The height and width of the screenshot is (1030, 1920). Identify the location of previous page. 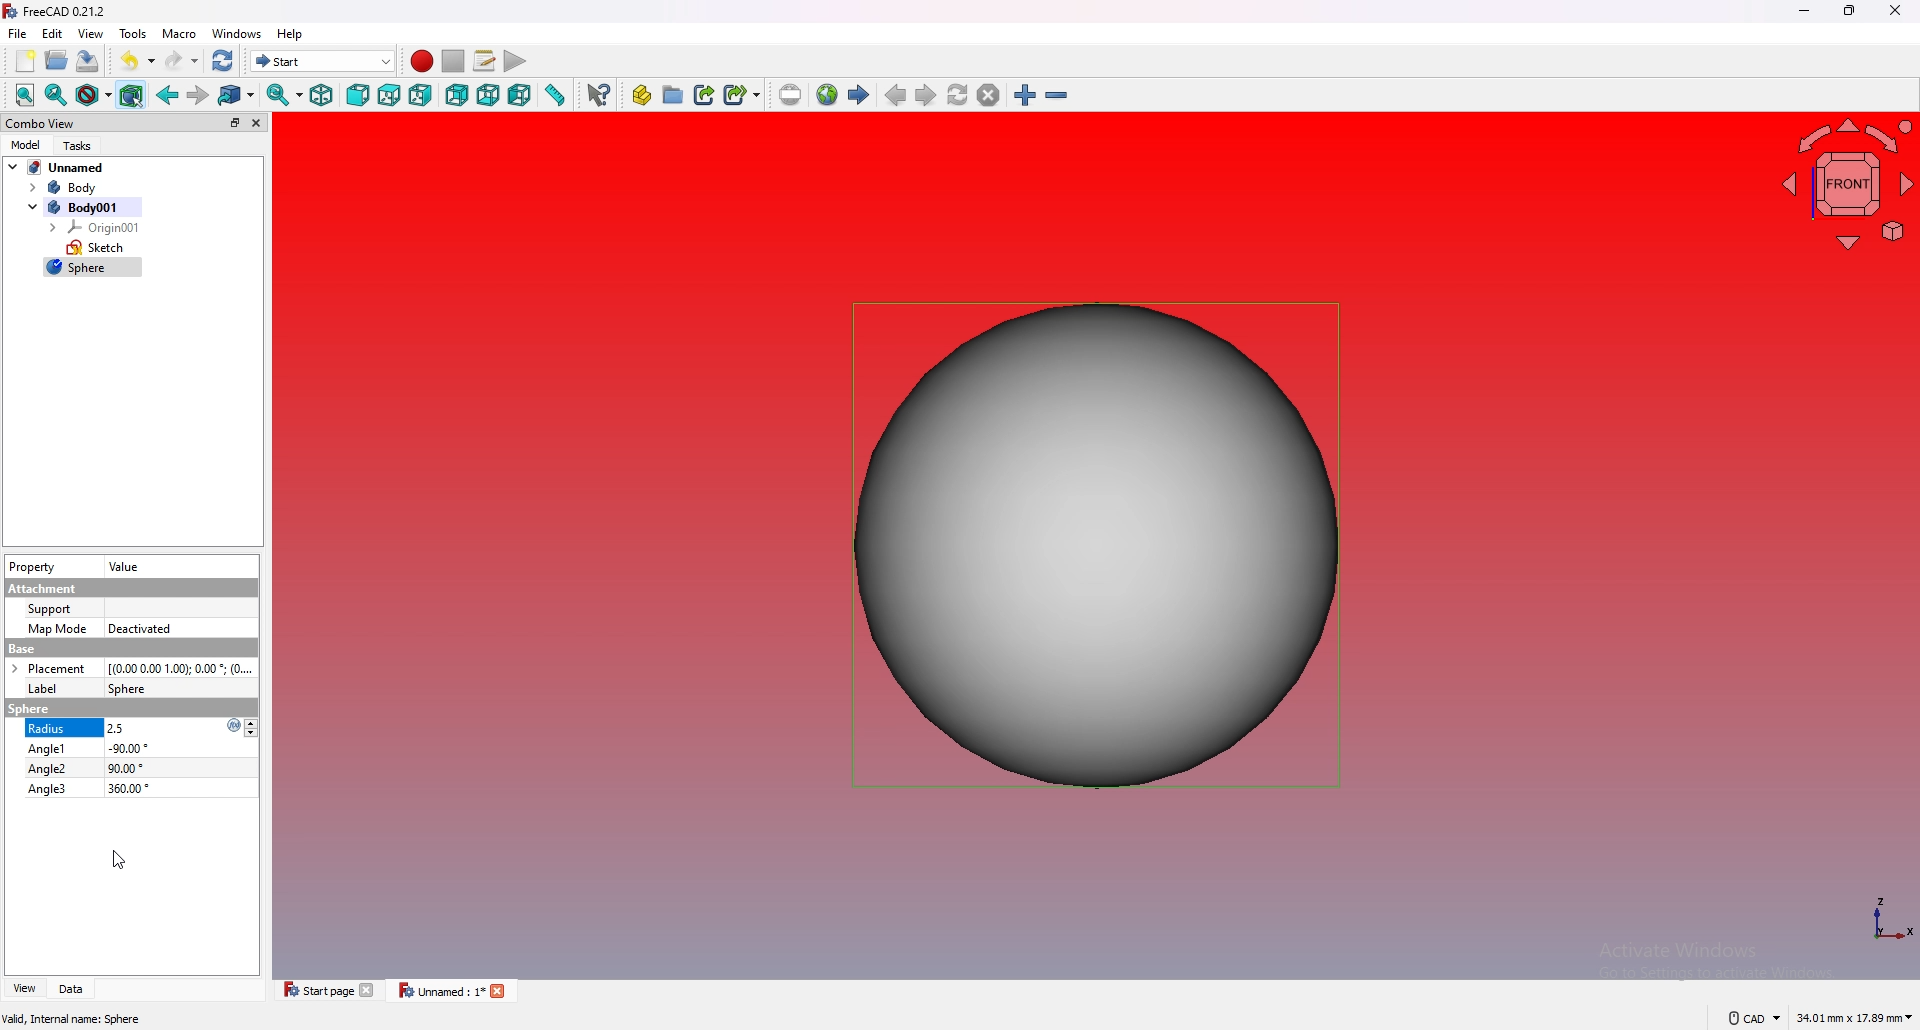
(896, 96).